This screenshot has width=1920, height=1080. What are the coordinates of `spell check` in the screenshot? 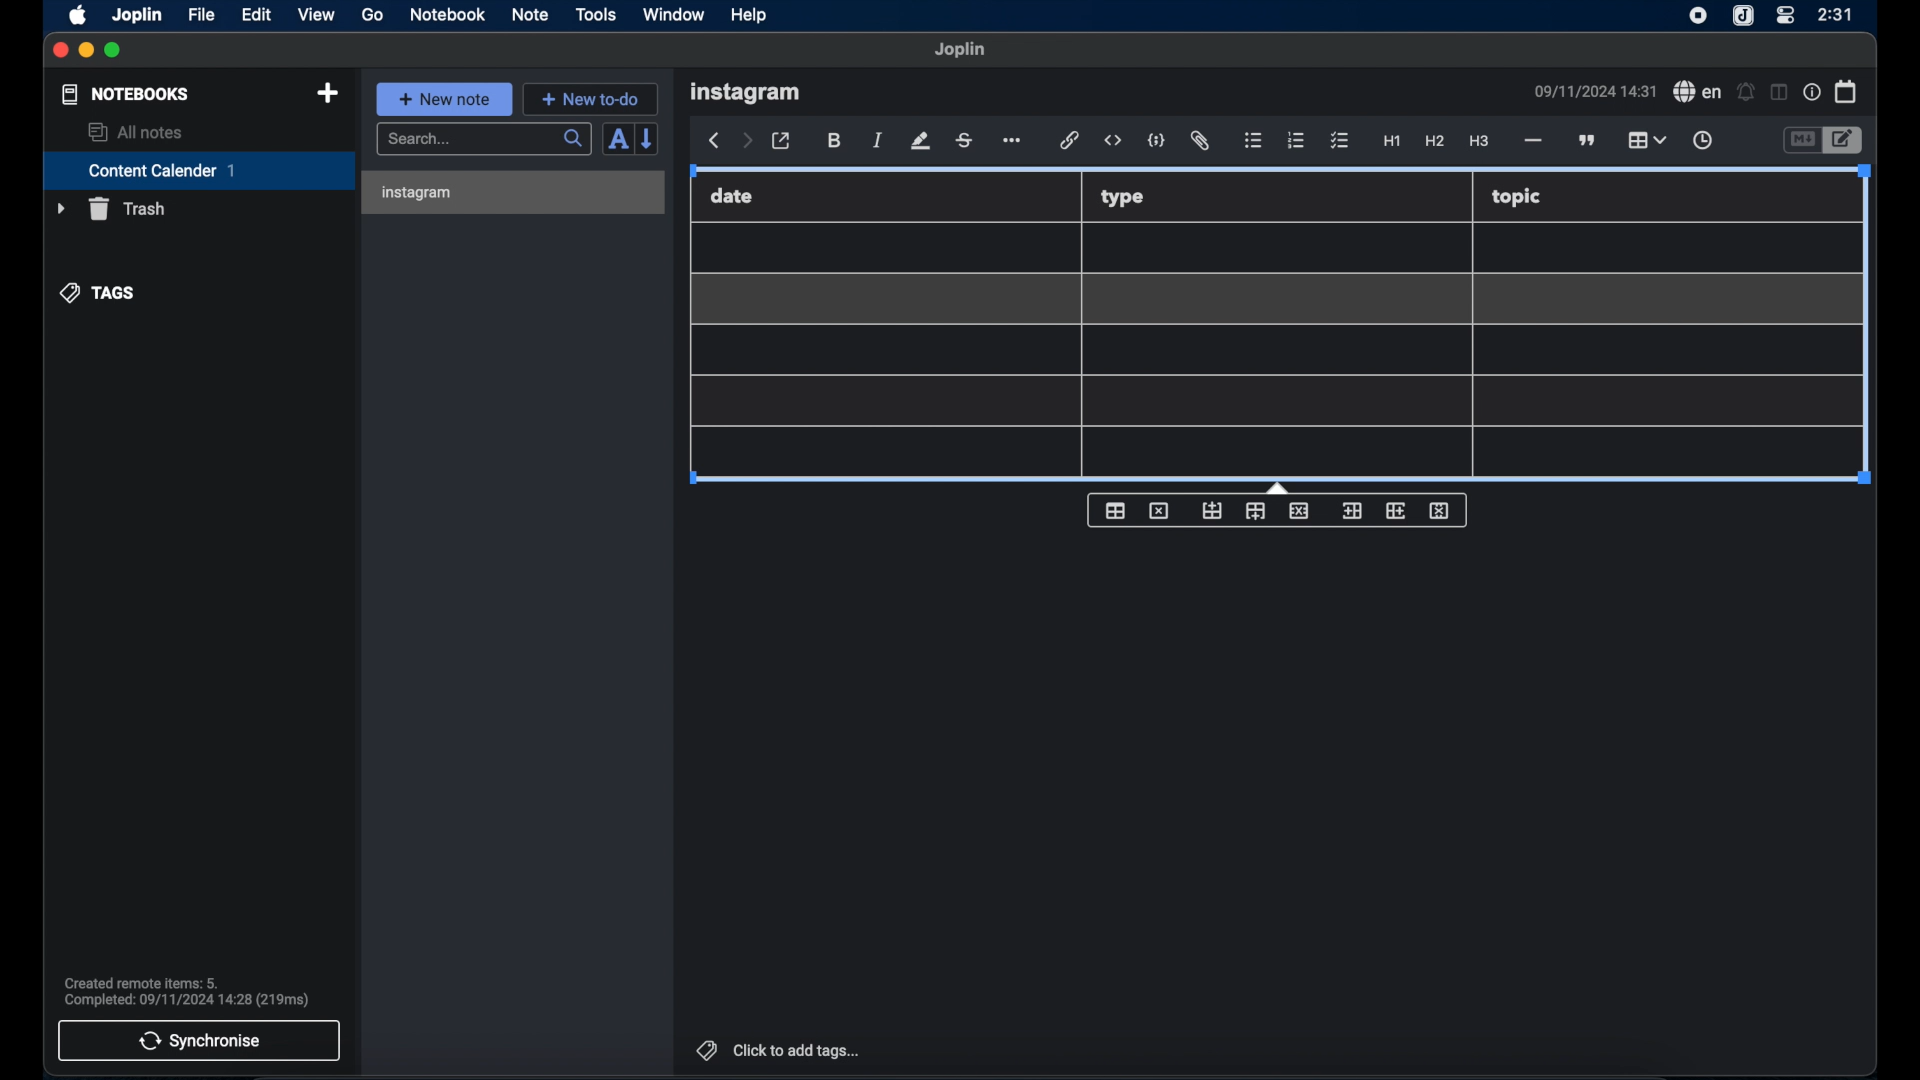 It's located at (1698, 91).